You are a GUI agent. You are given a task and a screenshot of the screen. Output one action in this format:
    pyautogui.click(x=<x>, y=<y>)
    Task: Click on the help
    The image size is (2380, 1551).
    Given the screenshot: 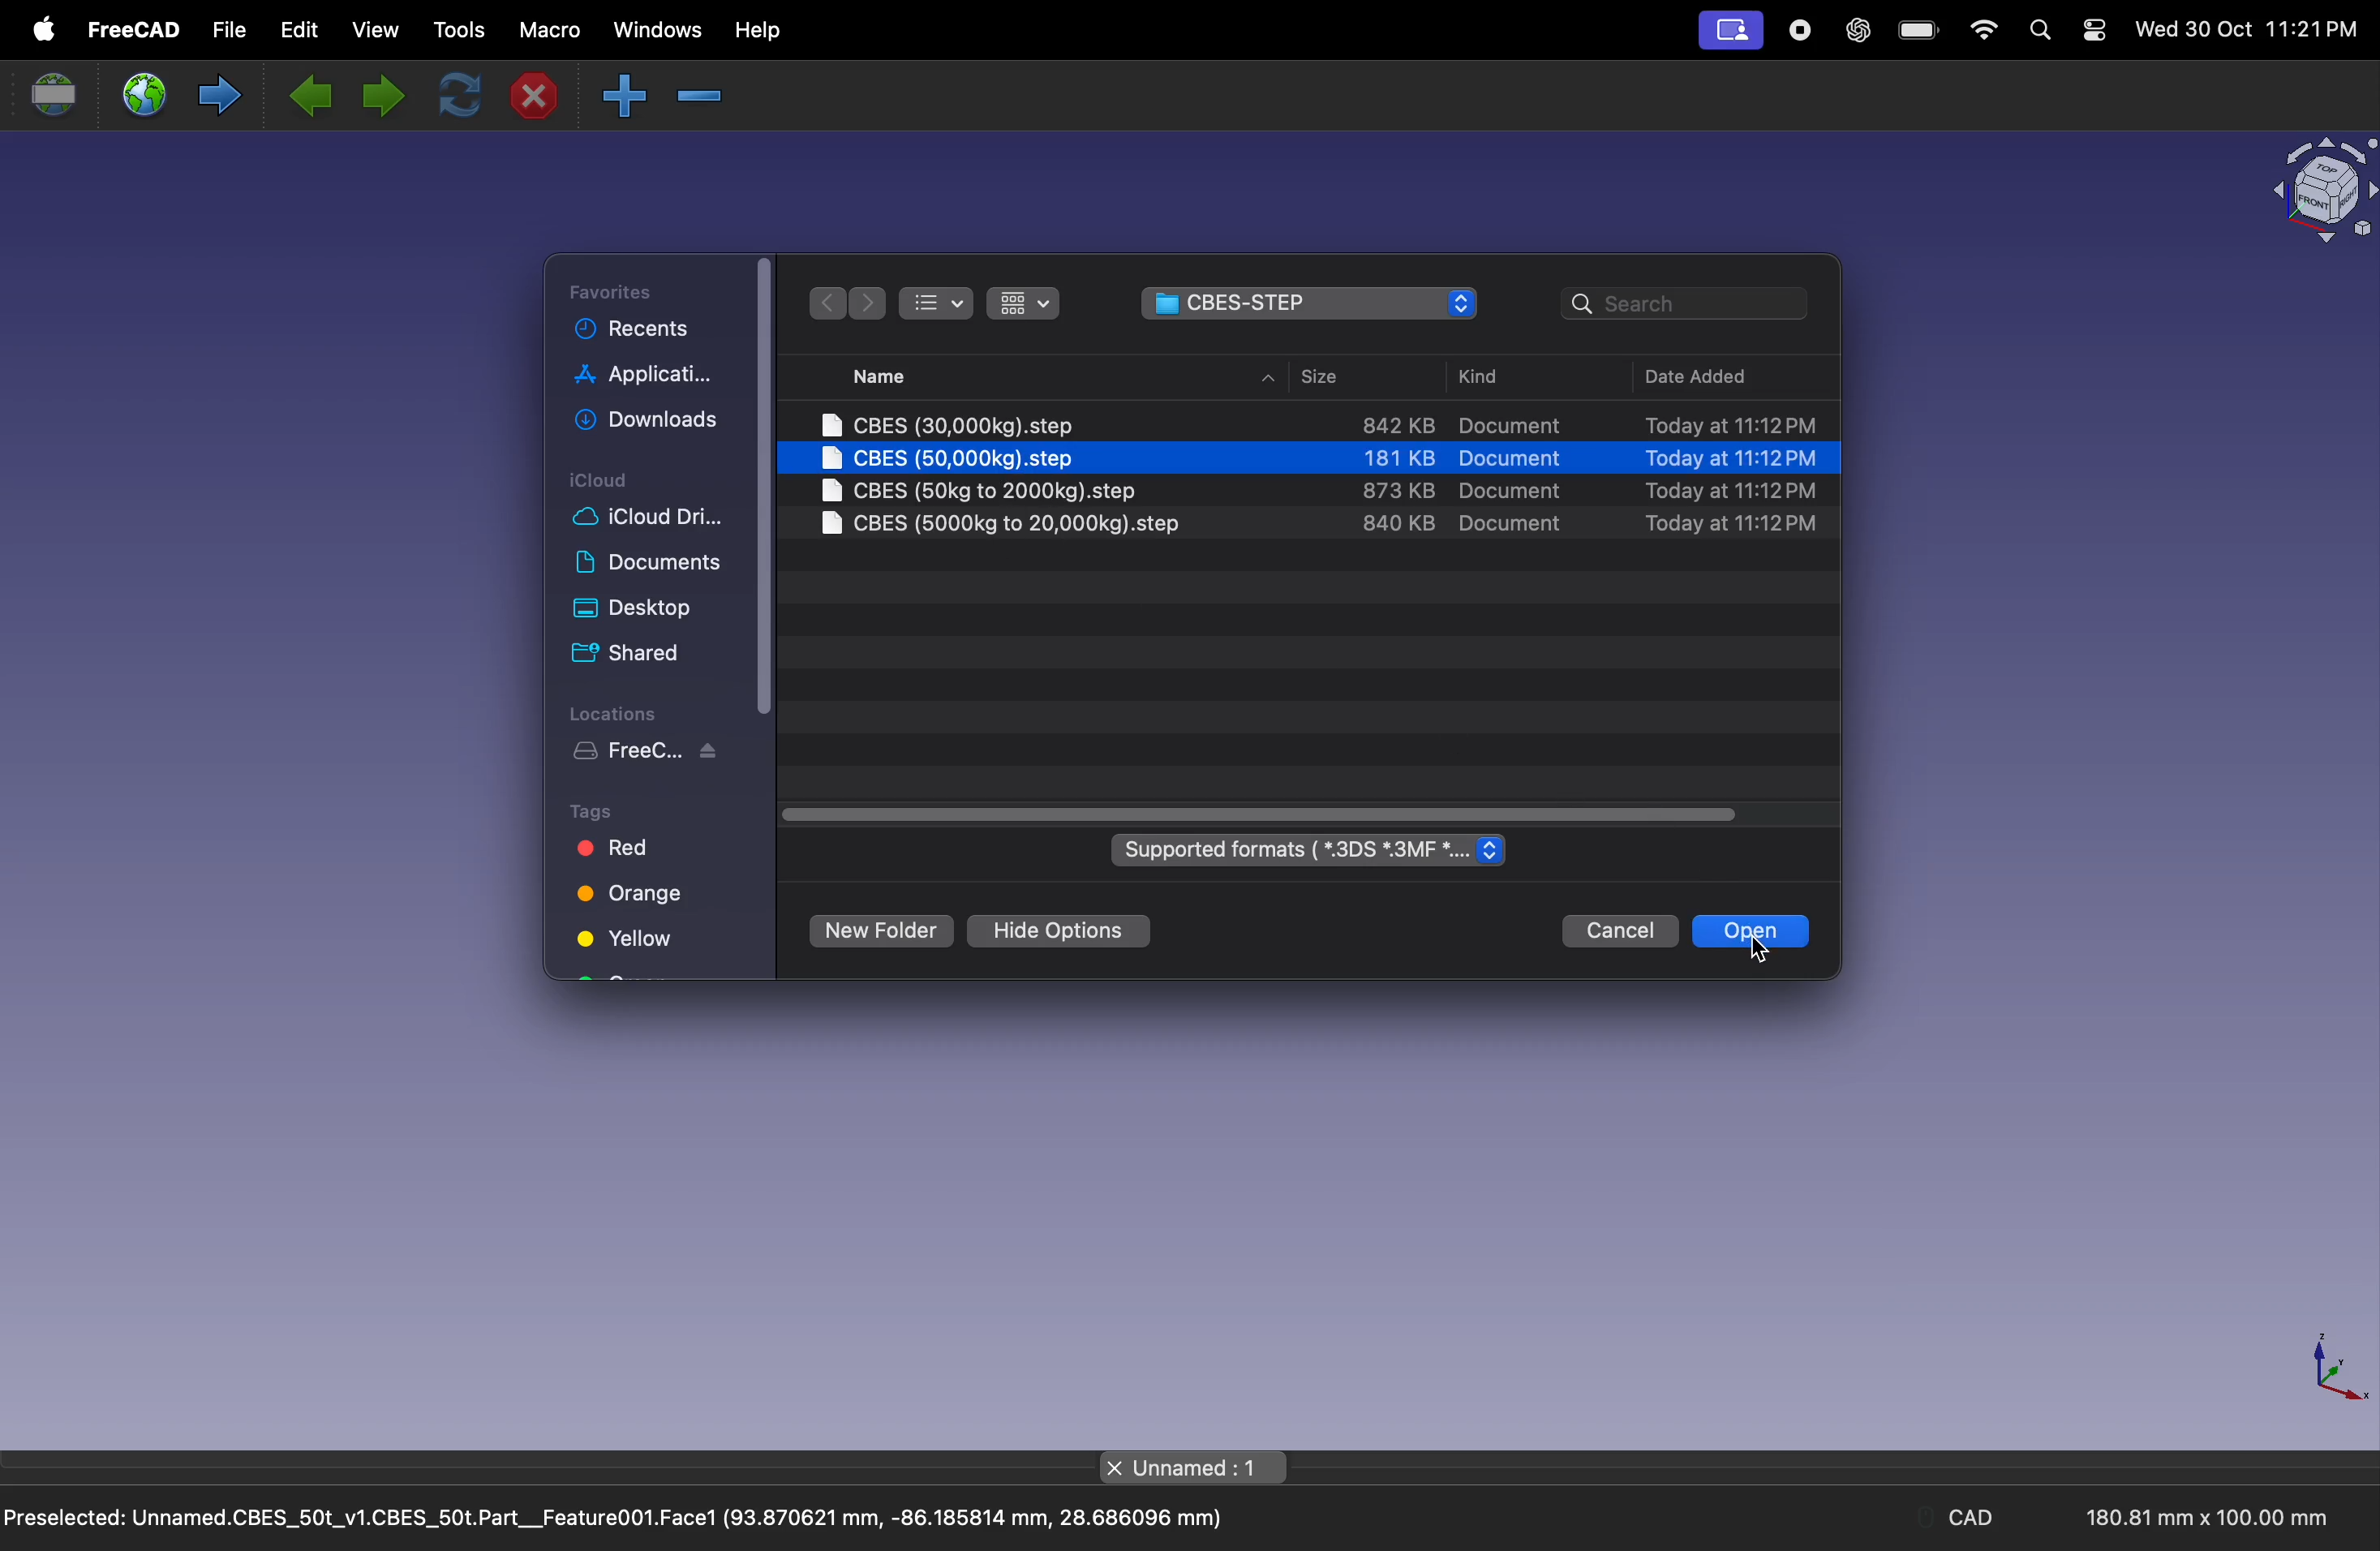 What is the action you would take?
    pyautogui.click(x=755, y=31)
    